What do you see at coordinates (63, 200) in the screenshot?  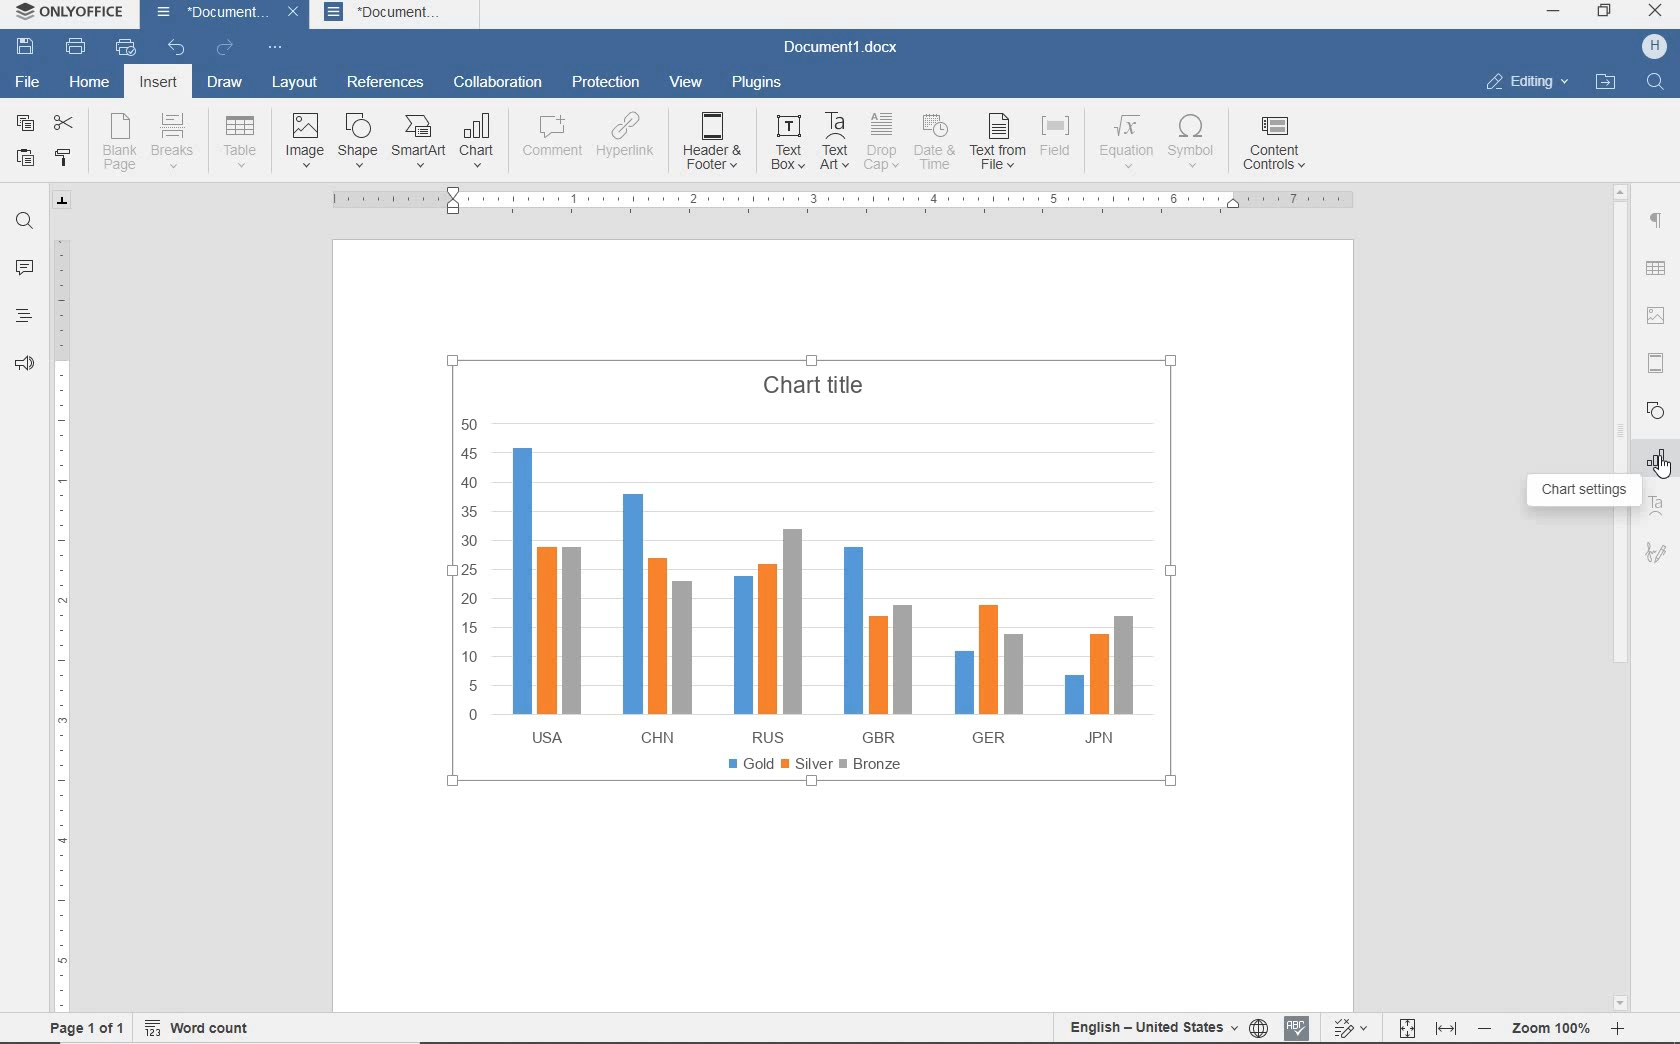 I see `tab stop` at bounding box center [63, 200].